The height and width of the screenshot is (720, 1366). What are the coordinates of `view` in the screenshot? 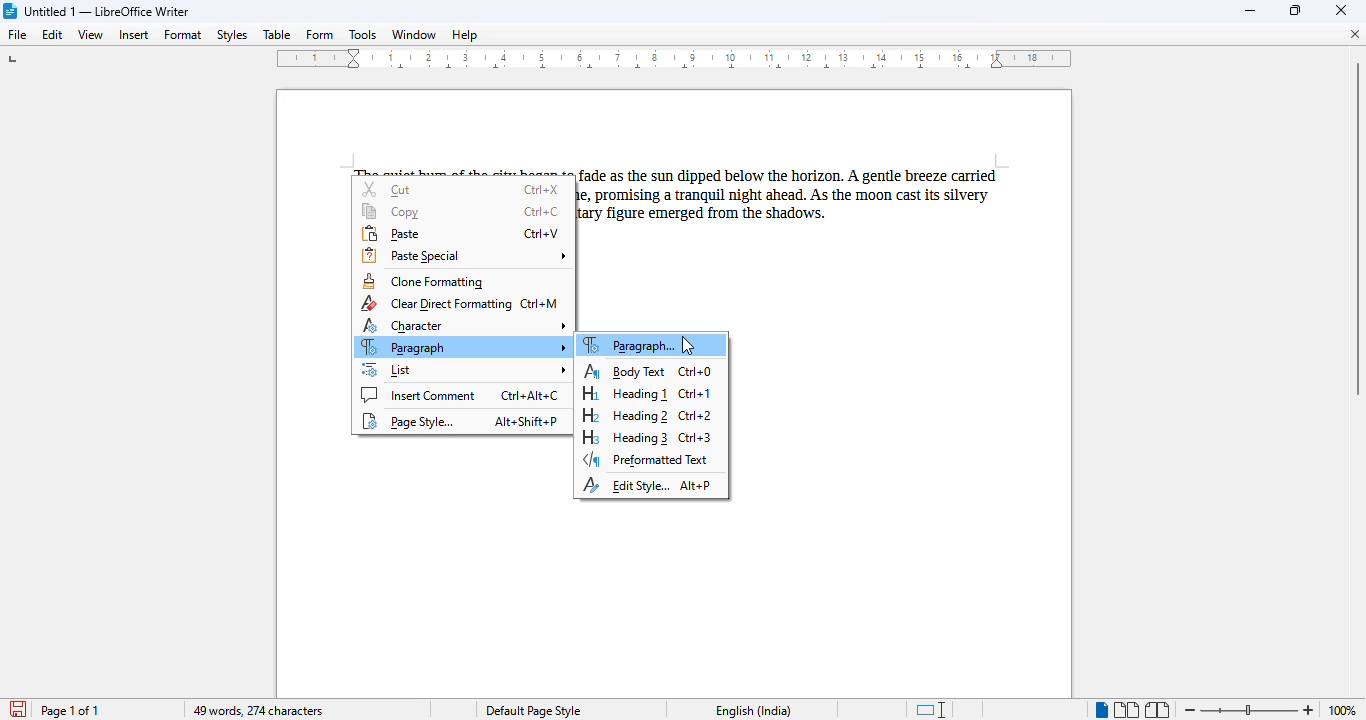 It's located at (90, 35).